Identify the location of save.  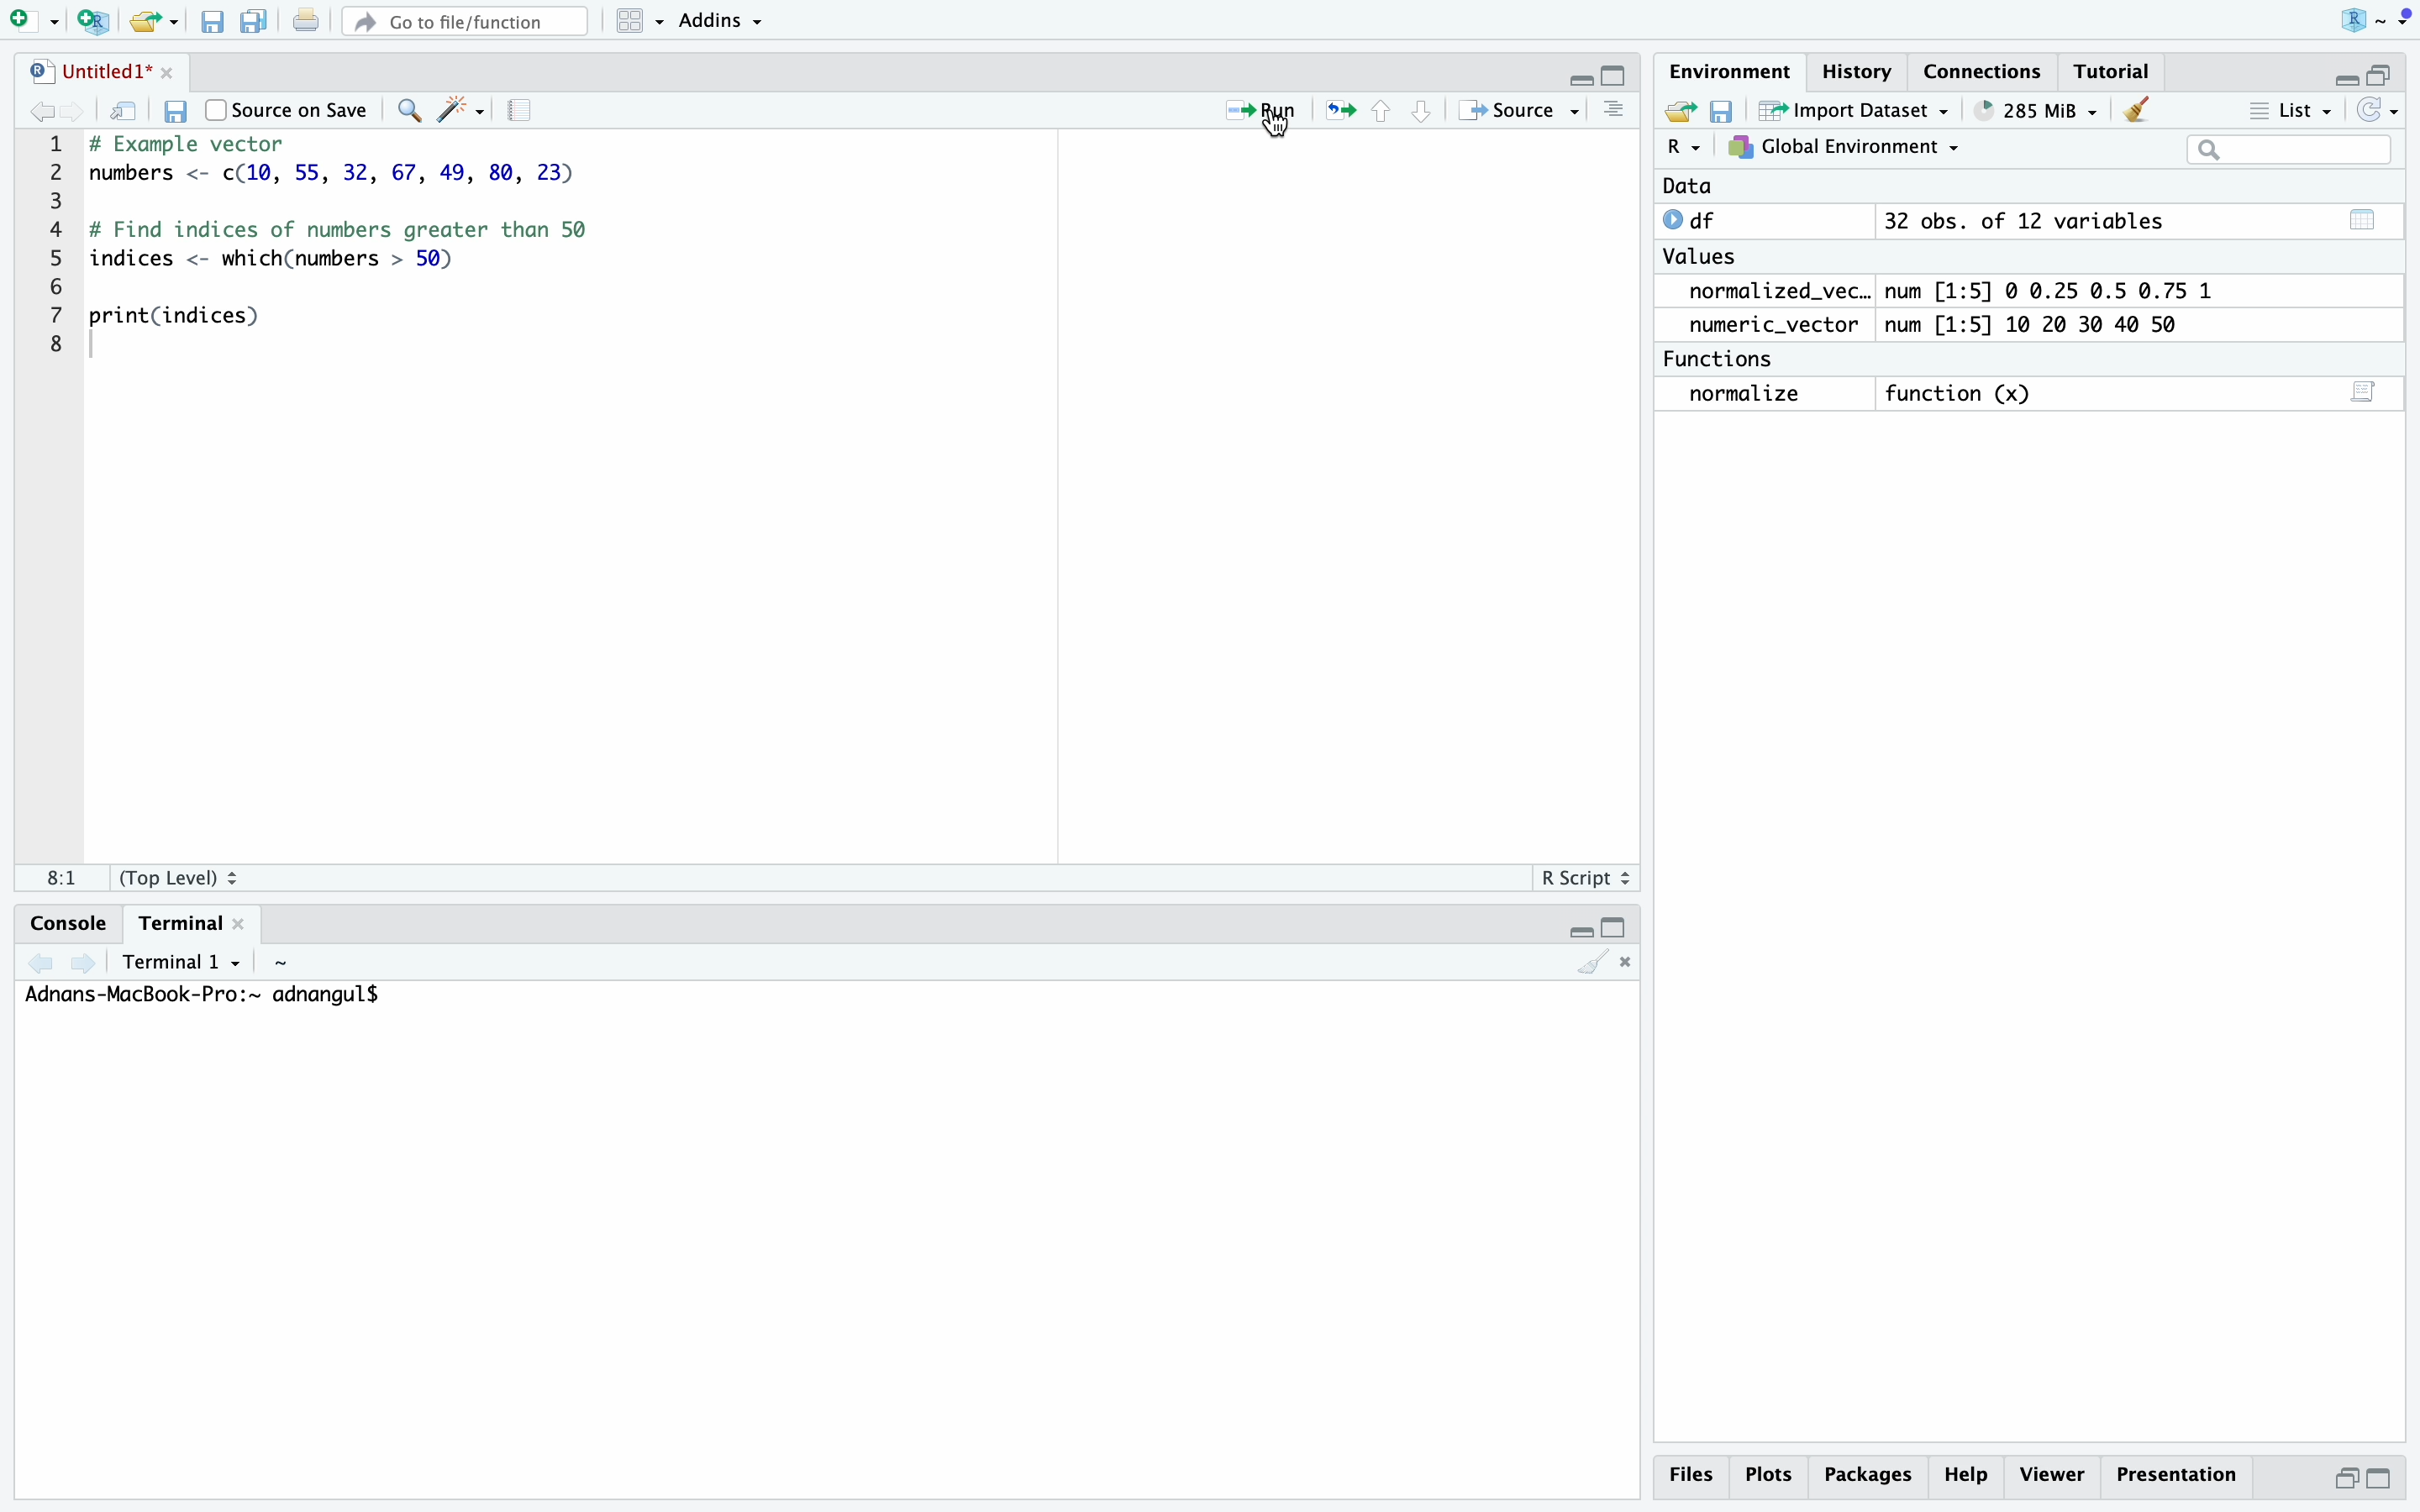
(177, 110).